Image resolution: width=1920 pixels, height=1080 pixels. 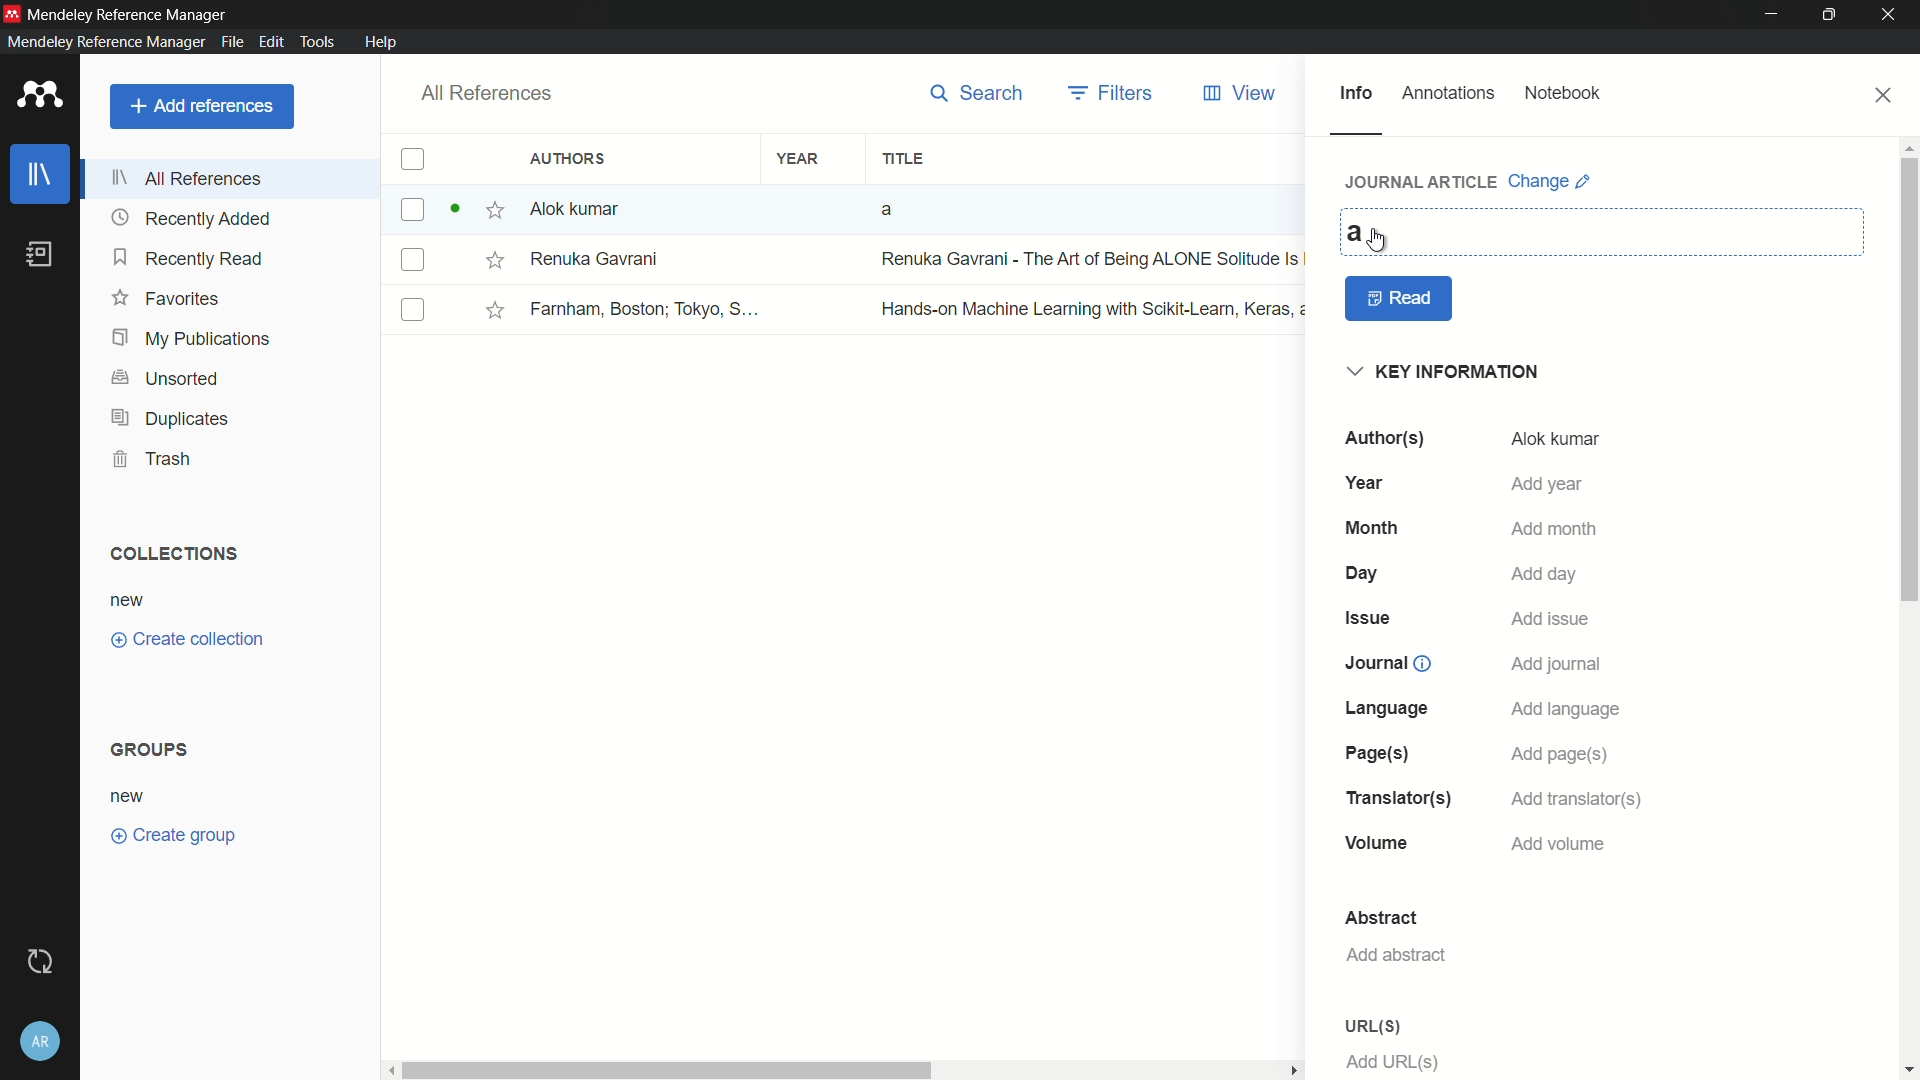 What do you see at coordinates (193, 340) in the screenshot?
I see `my publications` at bounding box center [193, 340].